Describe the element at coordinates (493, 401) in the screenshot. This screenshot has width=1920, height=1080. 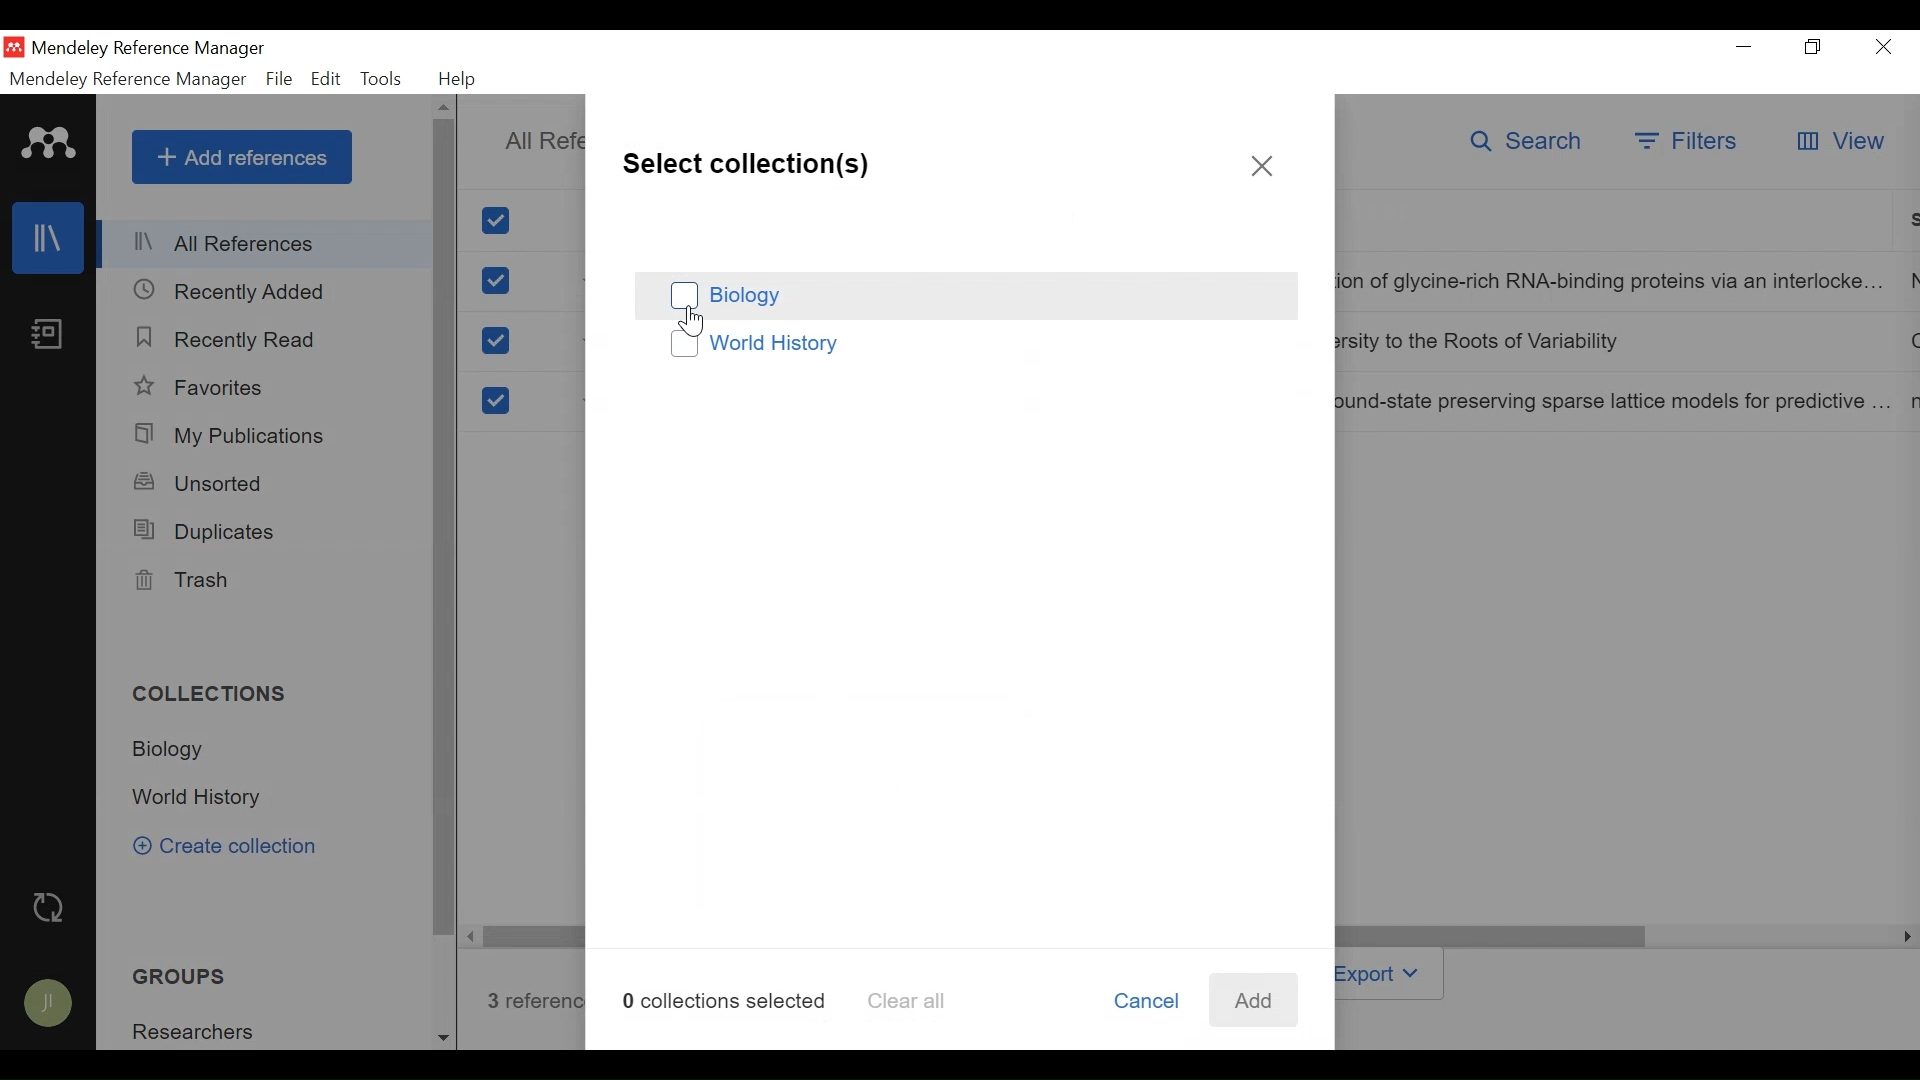
I see `(un)select` at that location.